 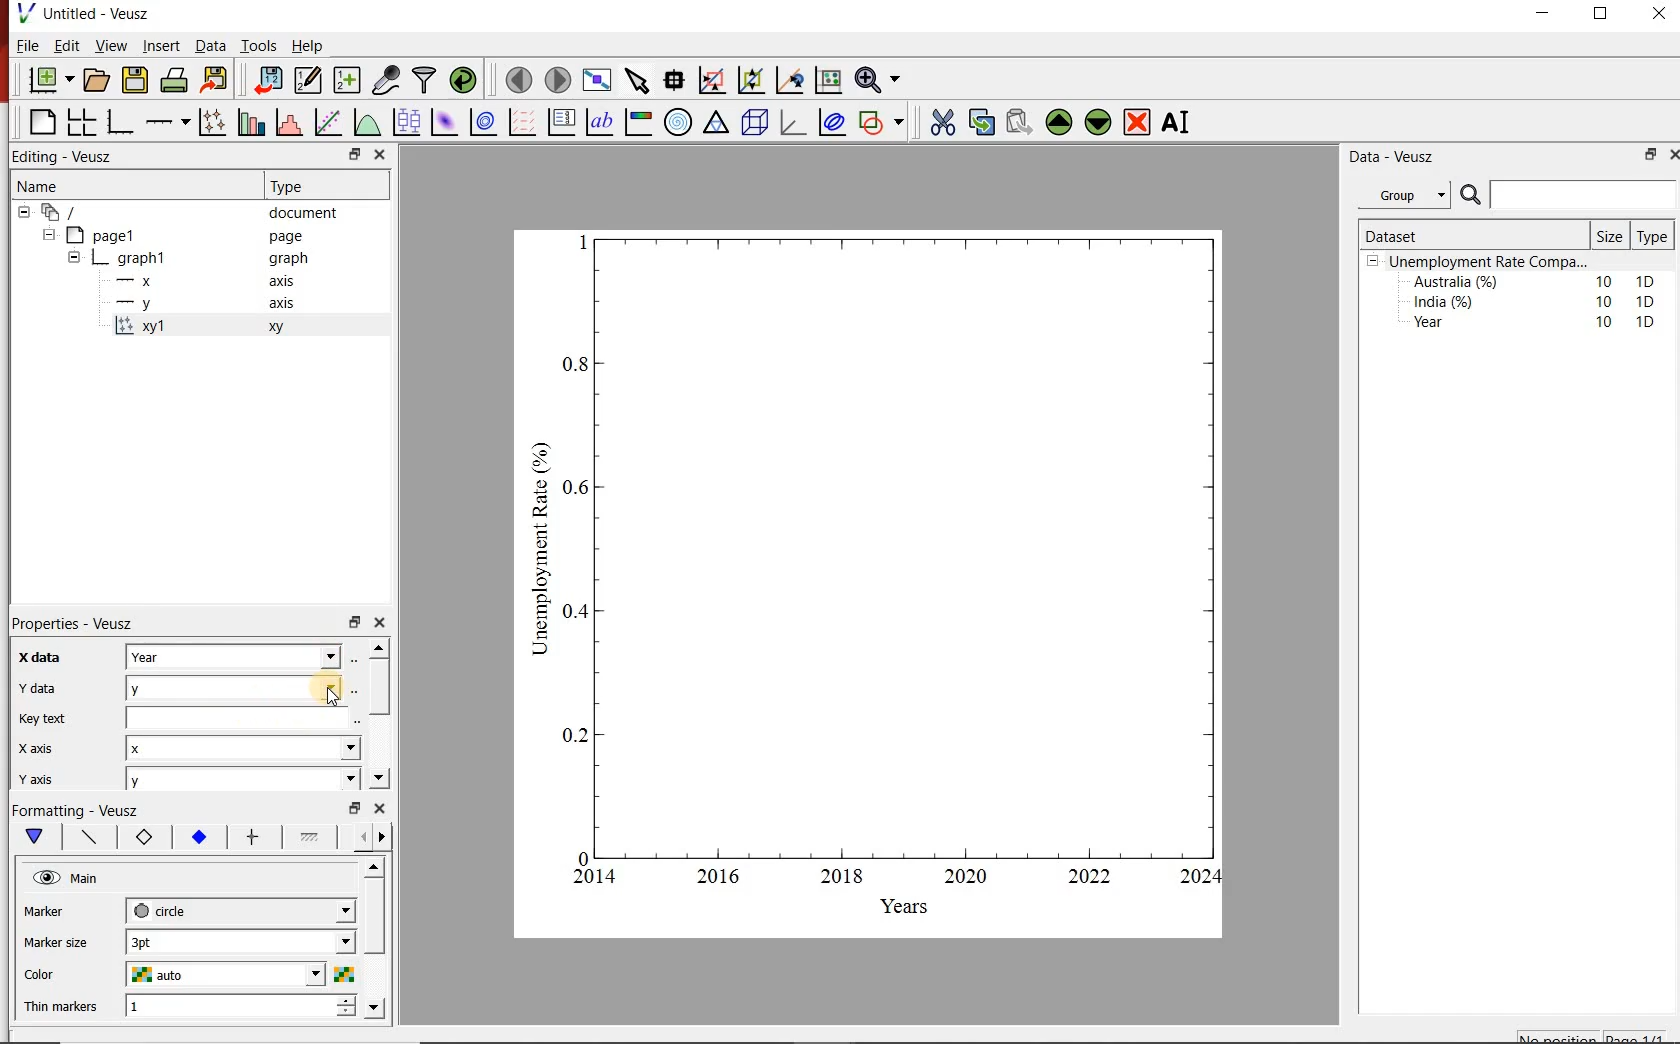 I want to click on collpase, so click(x=1373, y=262).